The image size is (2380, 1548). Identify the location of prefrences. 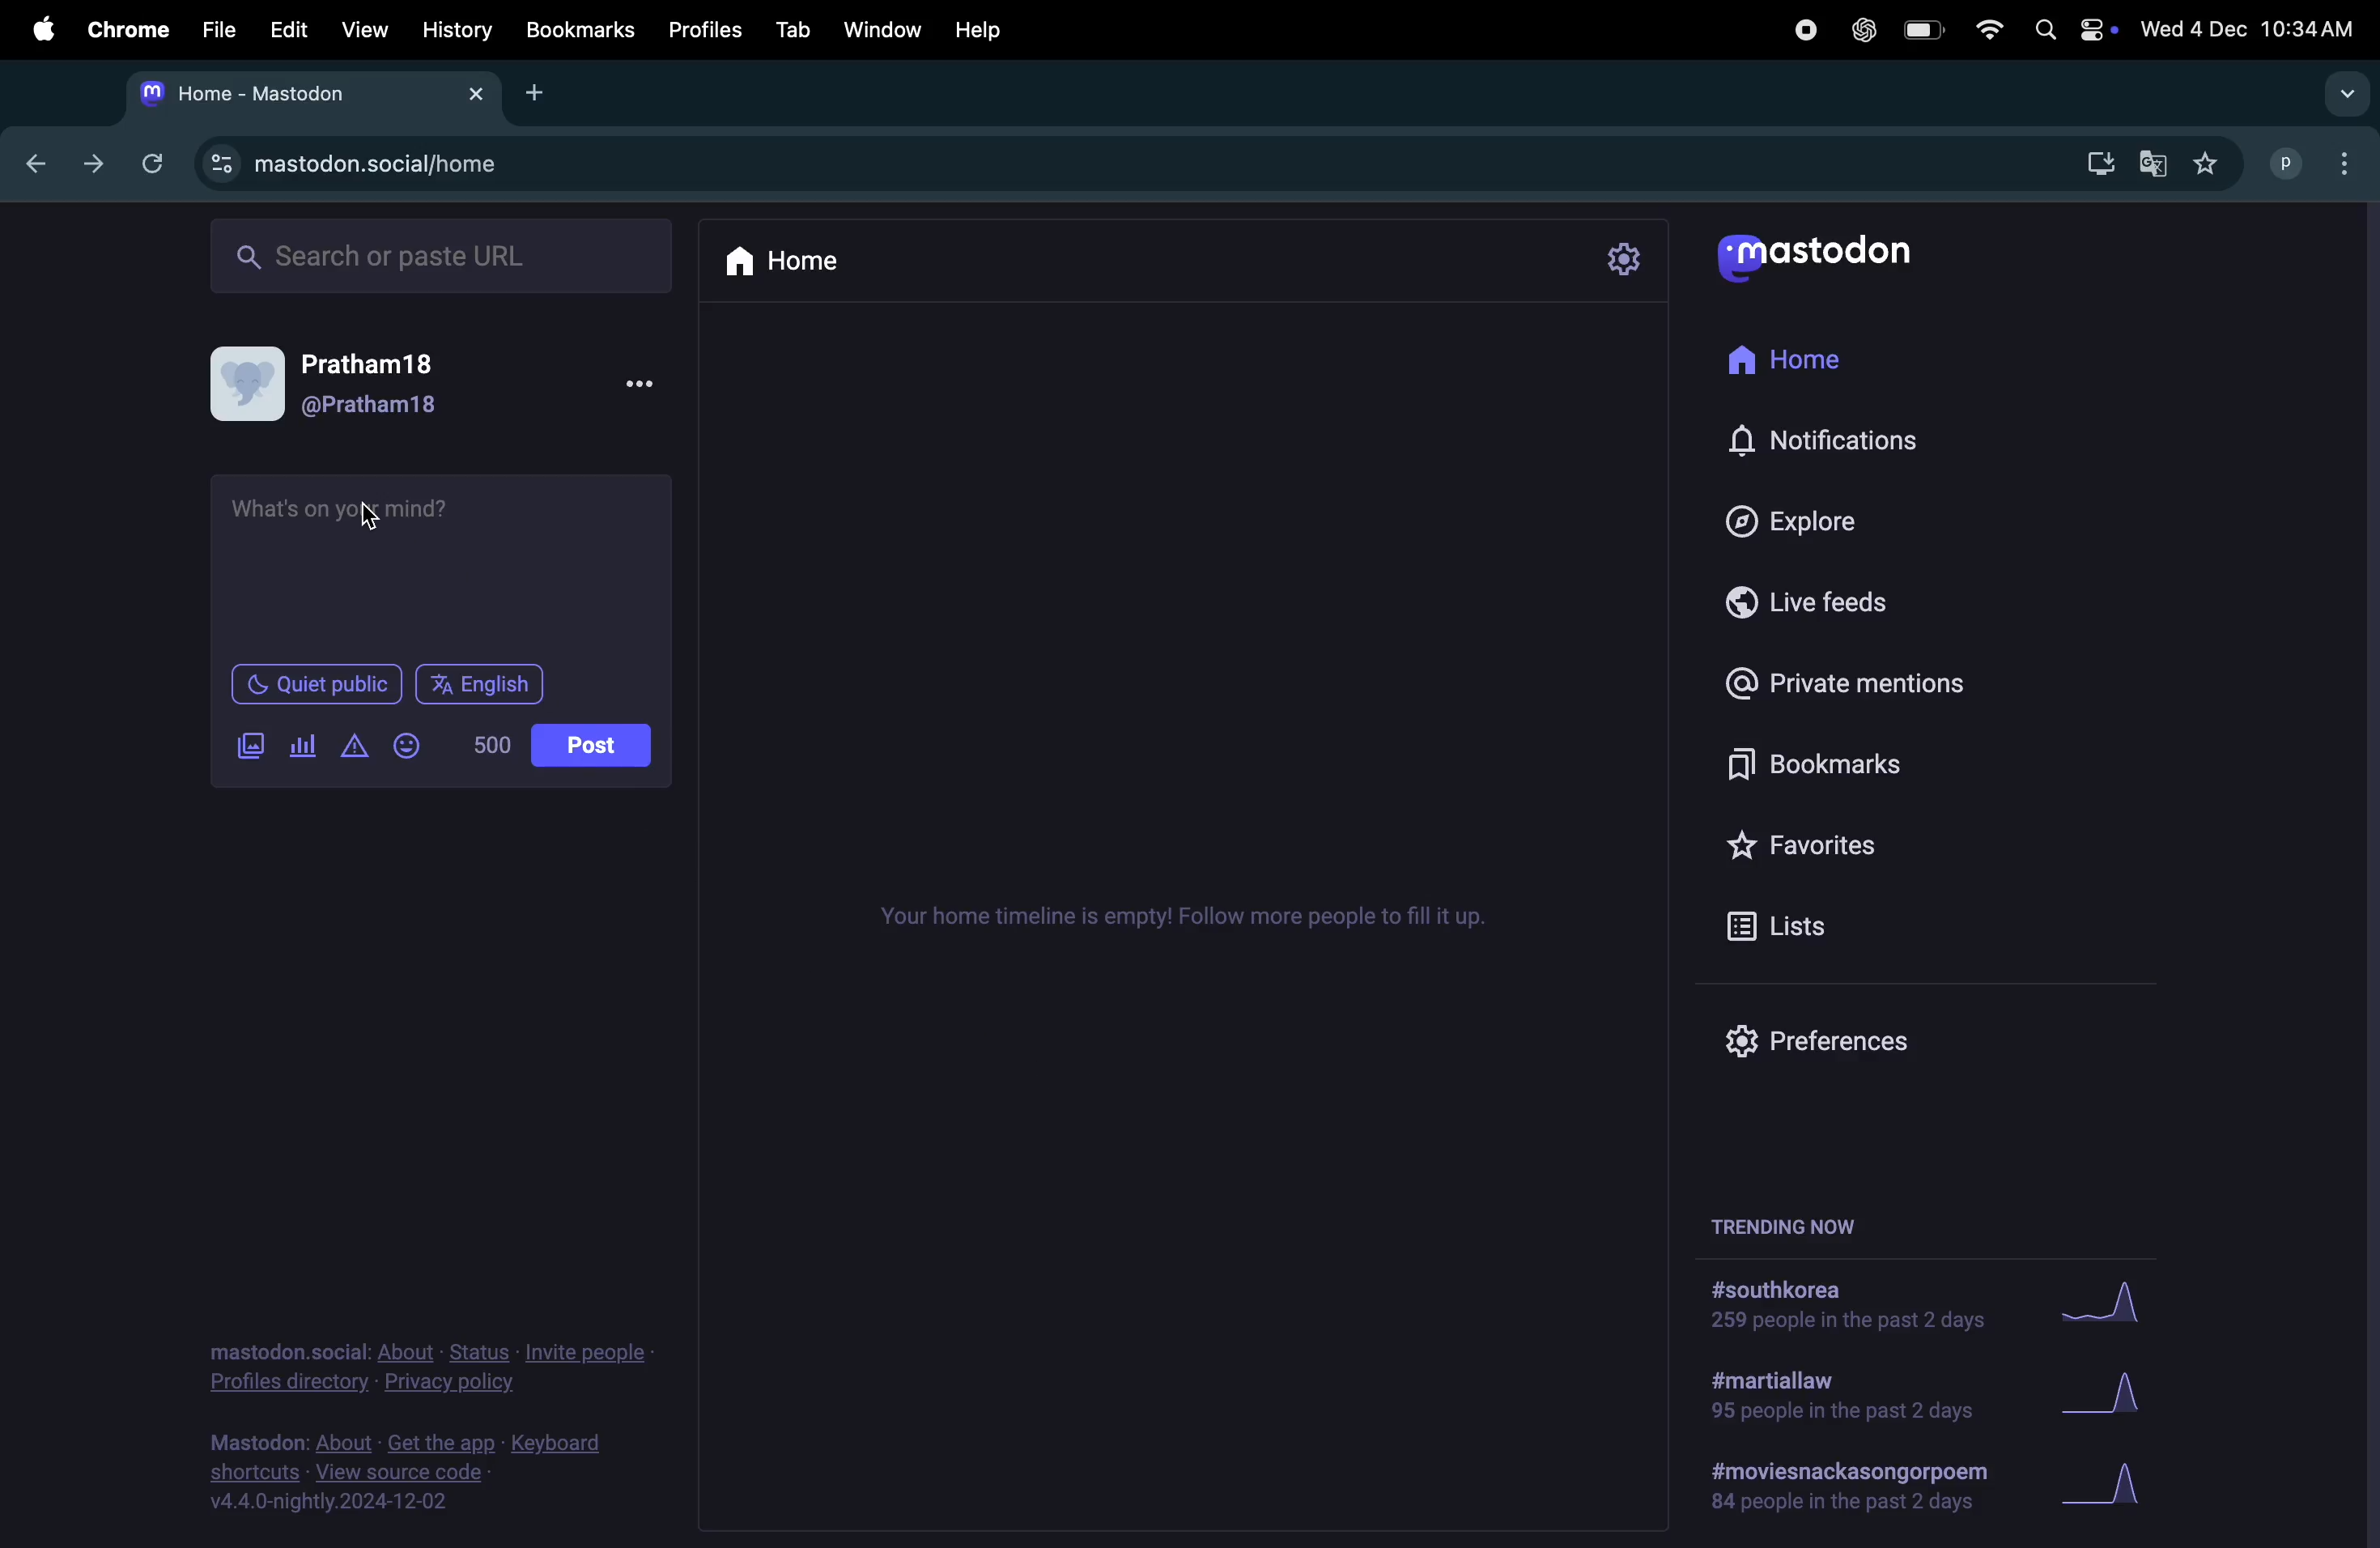
(1809, 1043).